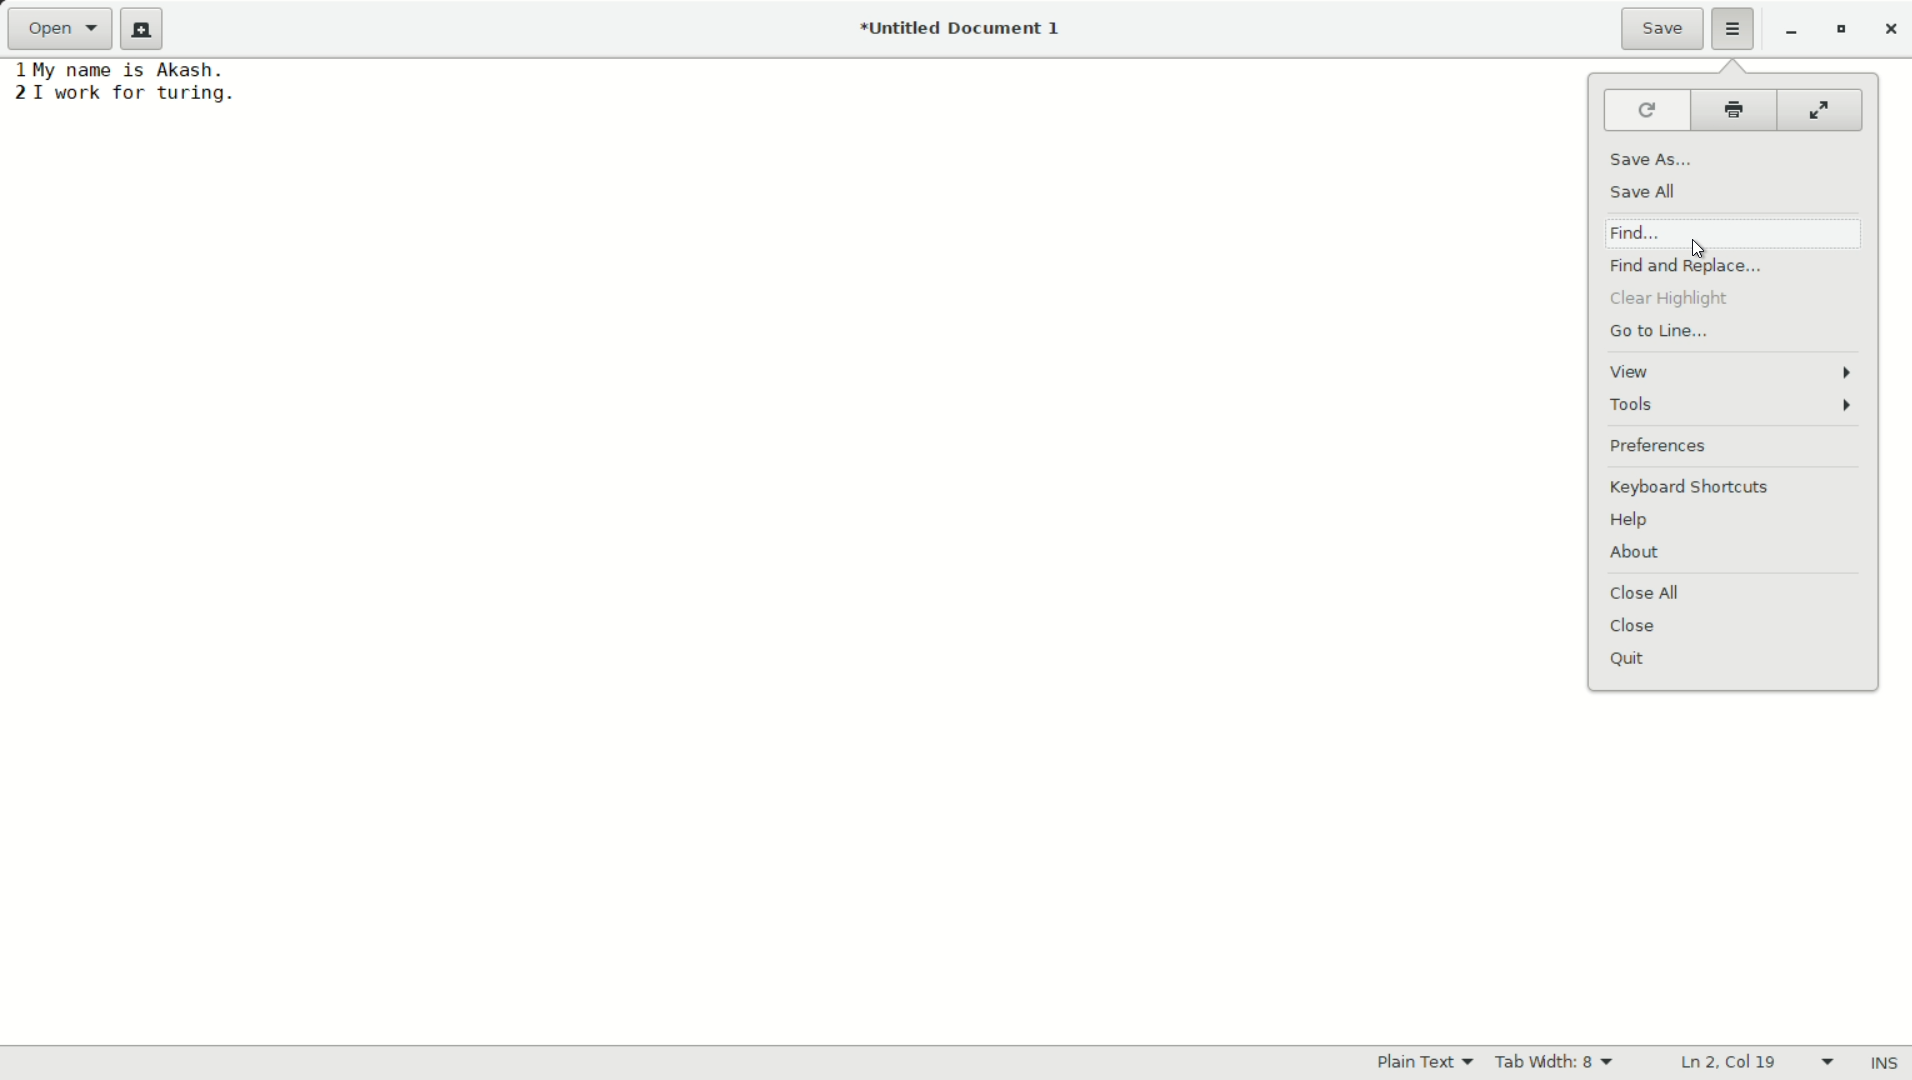  I want to click on help, so click(1628, 521).